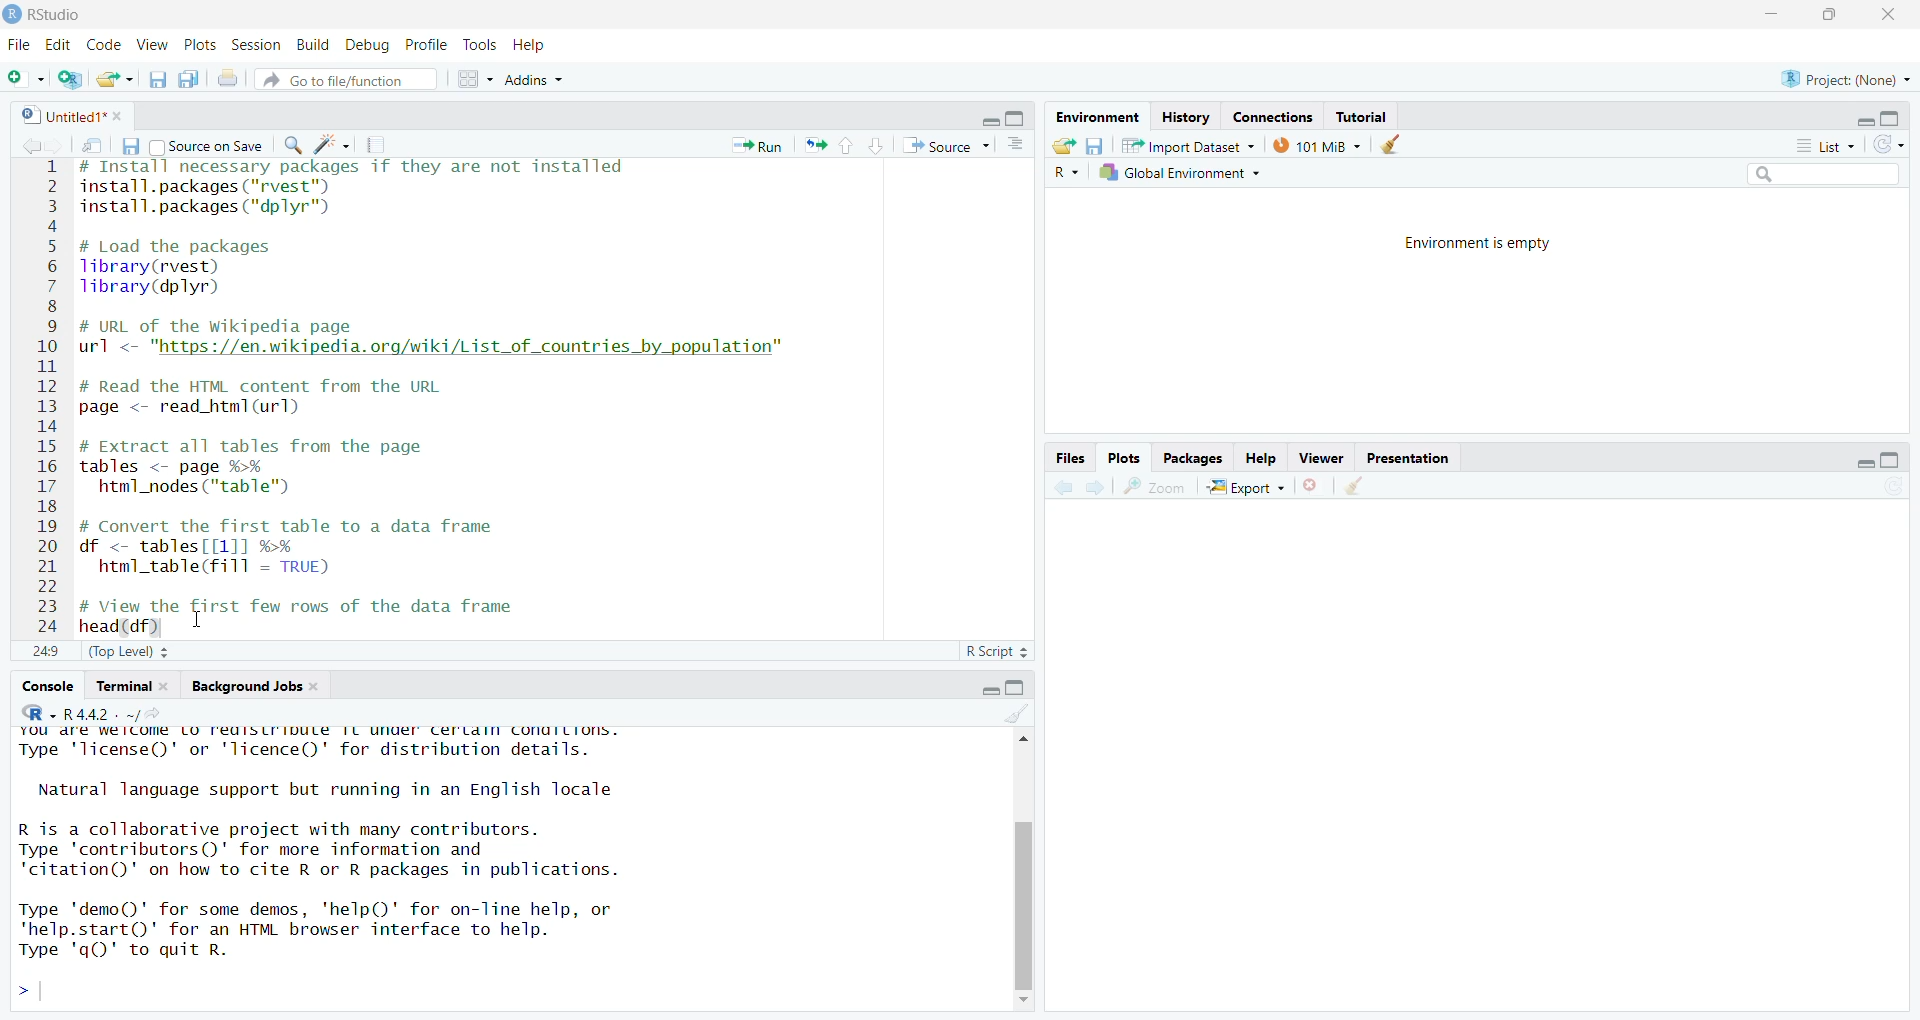  I want to click on cursor, so click(203, 625).